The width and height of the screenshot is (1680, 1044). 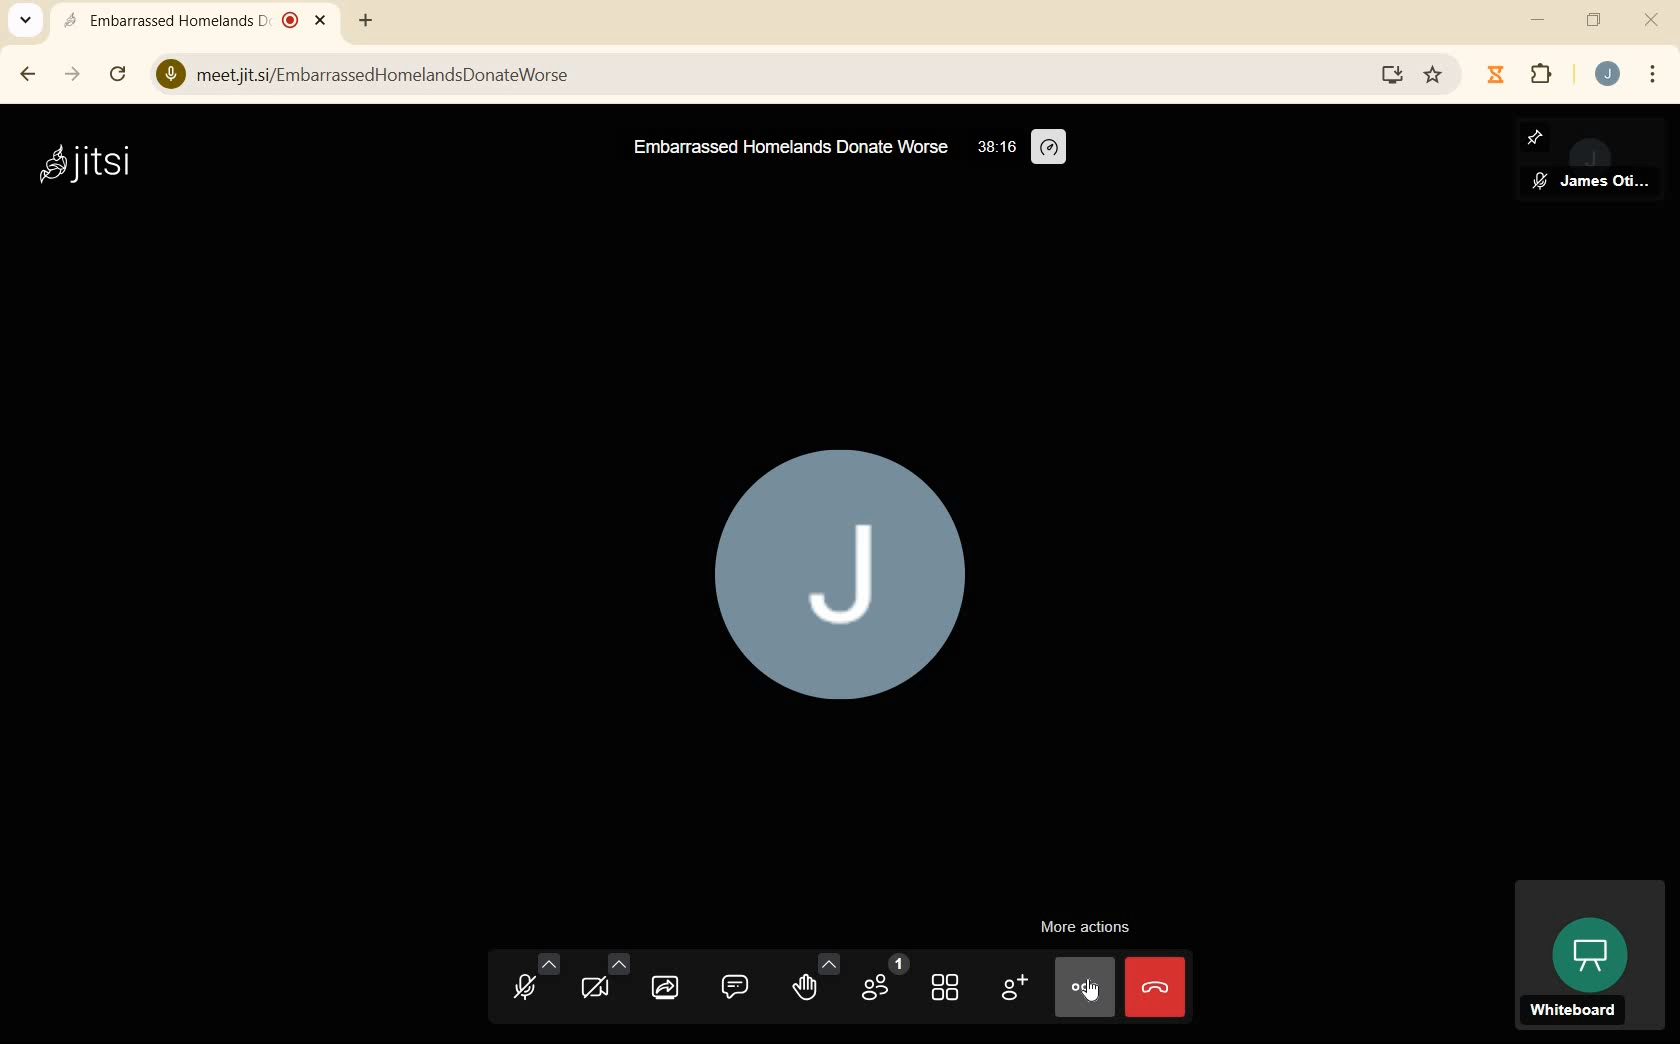 I want to click on cursor, so click(x=1095, y=990).